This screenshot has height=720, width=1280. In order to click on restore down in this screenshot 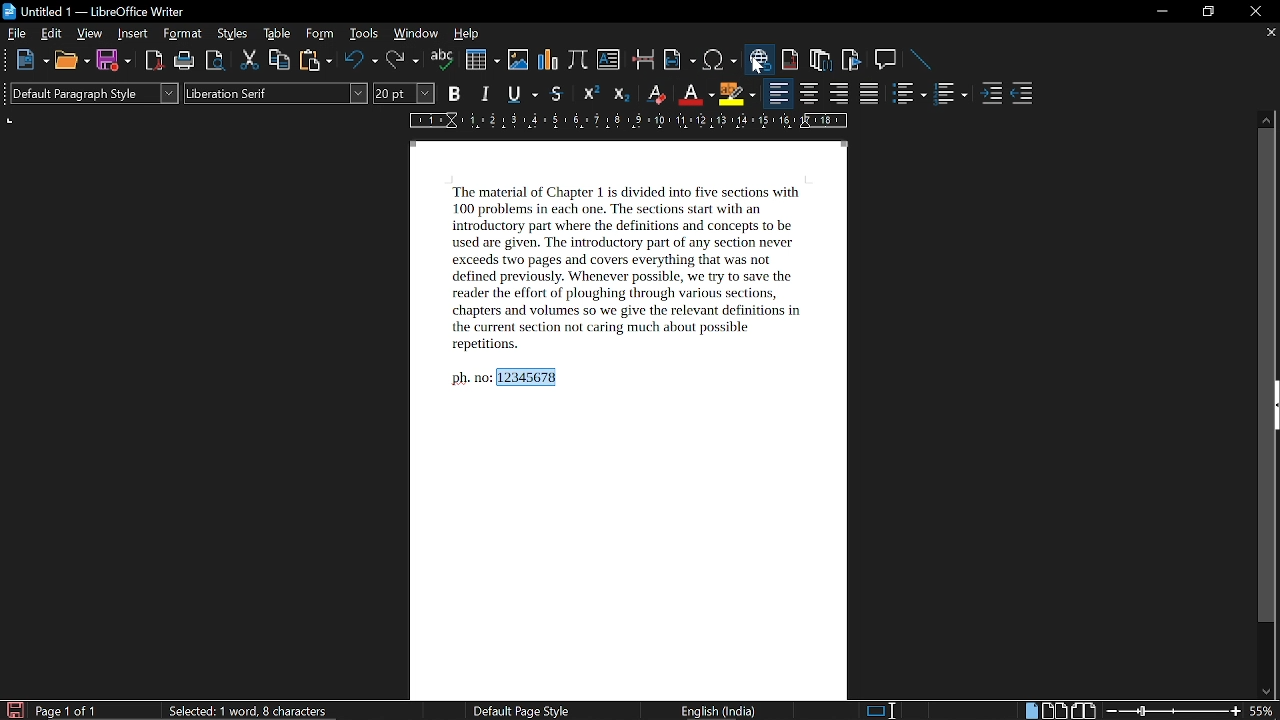, I will do `click(1207, 12)`.